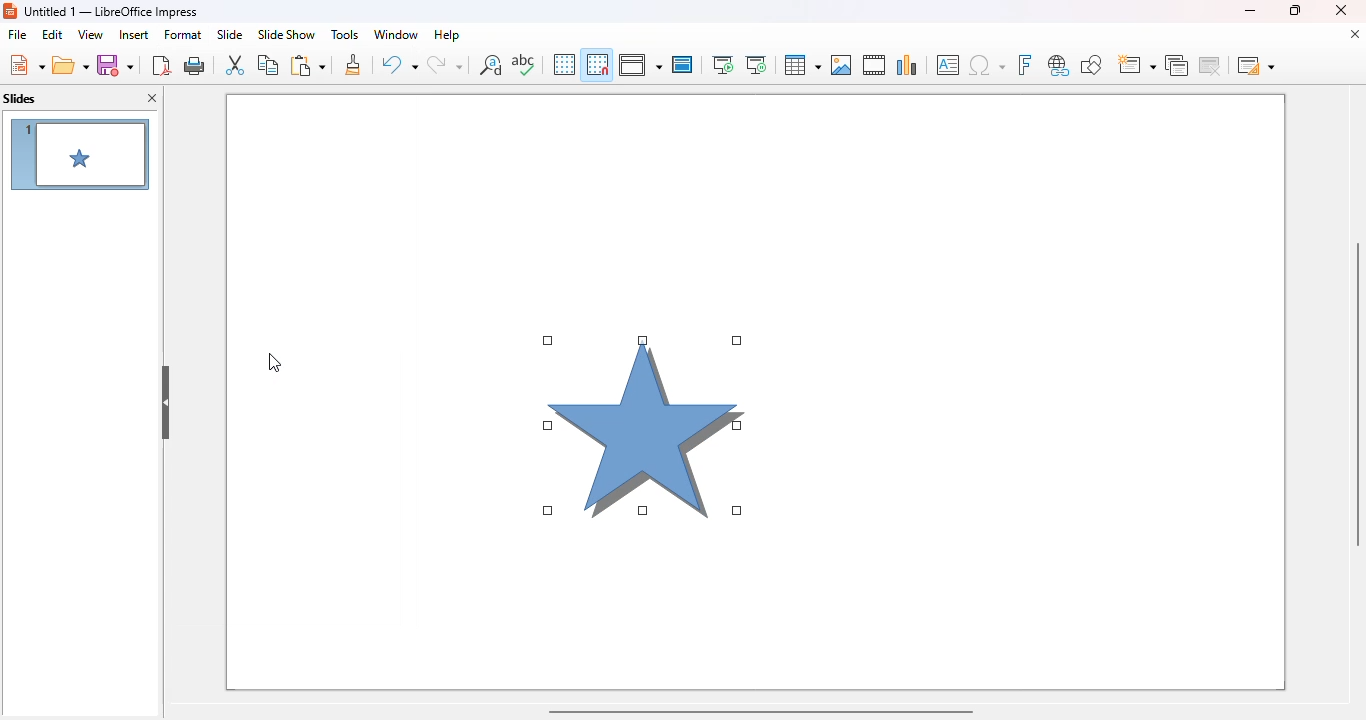  Describe the element at coordinates (20, 99) in the screenshot. I see `slides` at that location.